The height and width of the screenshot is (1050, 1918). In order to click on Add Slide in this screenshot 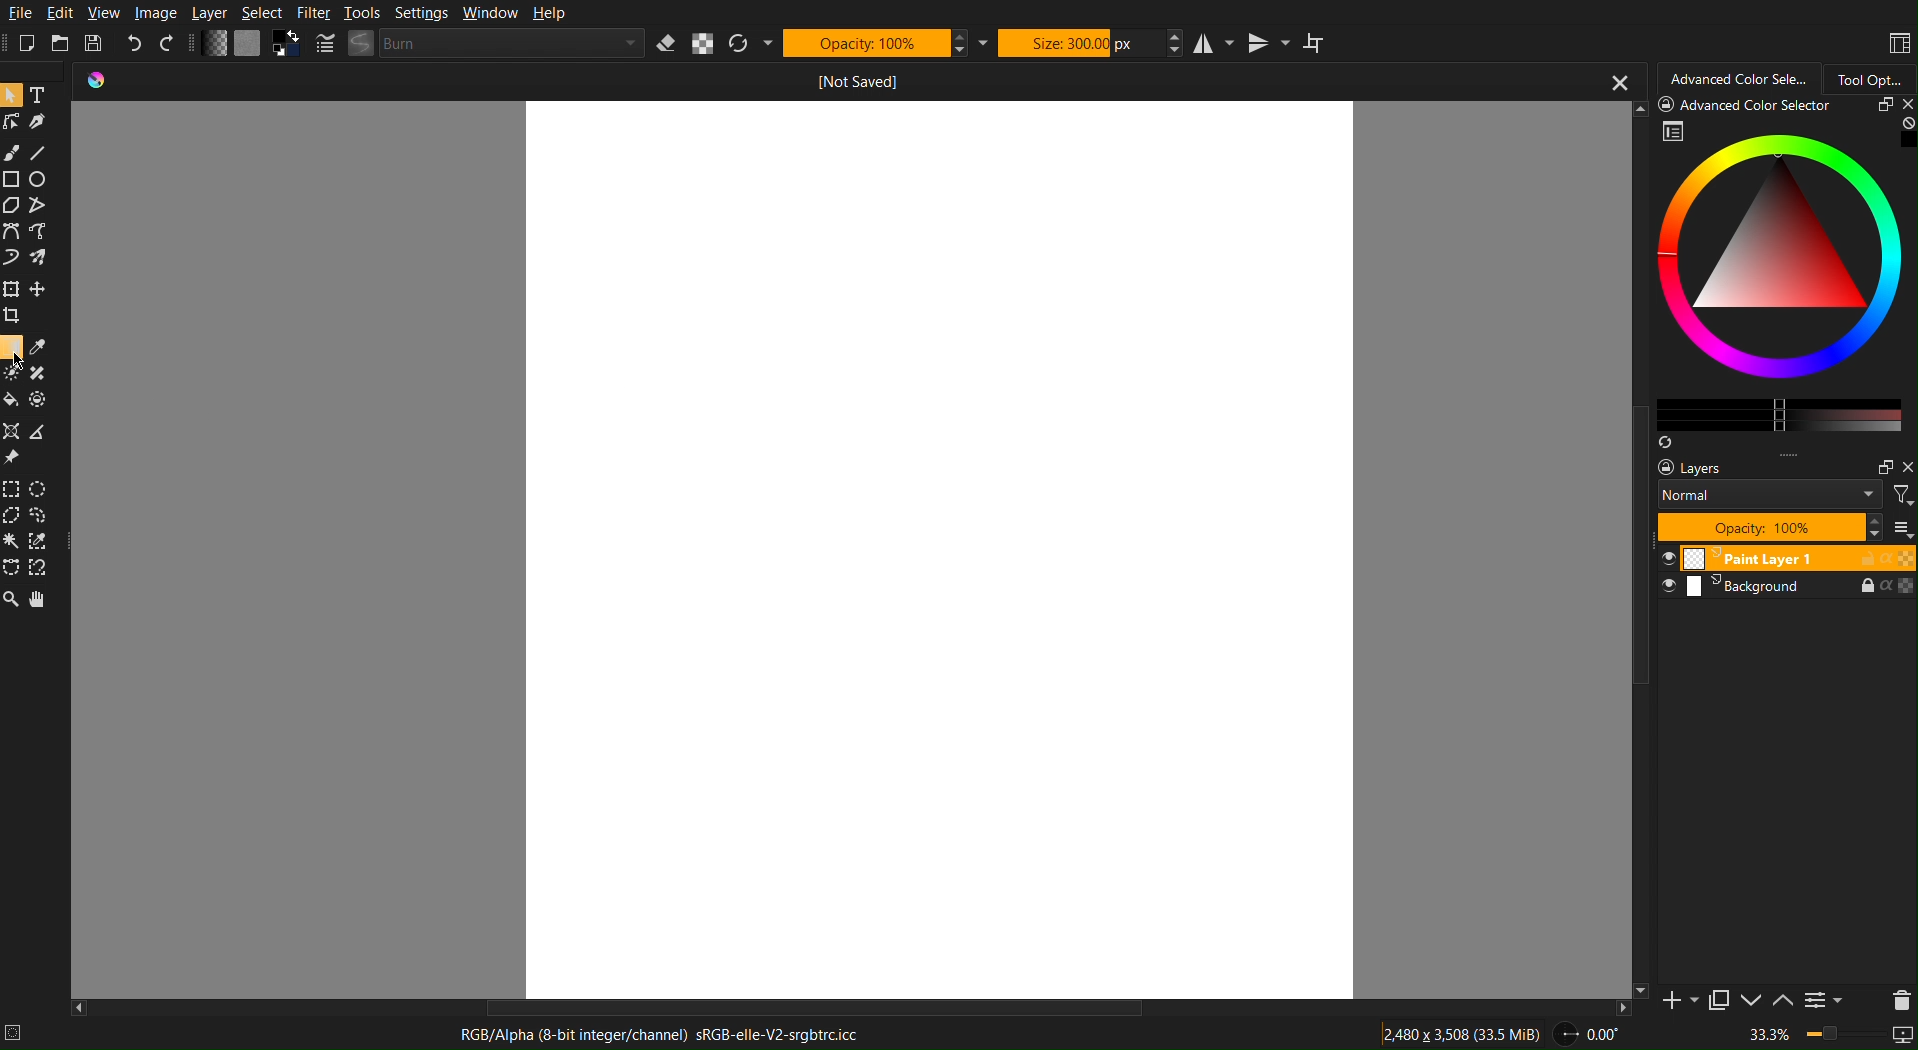, I will do `click(1681, 1003)`.